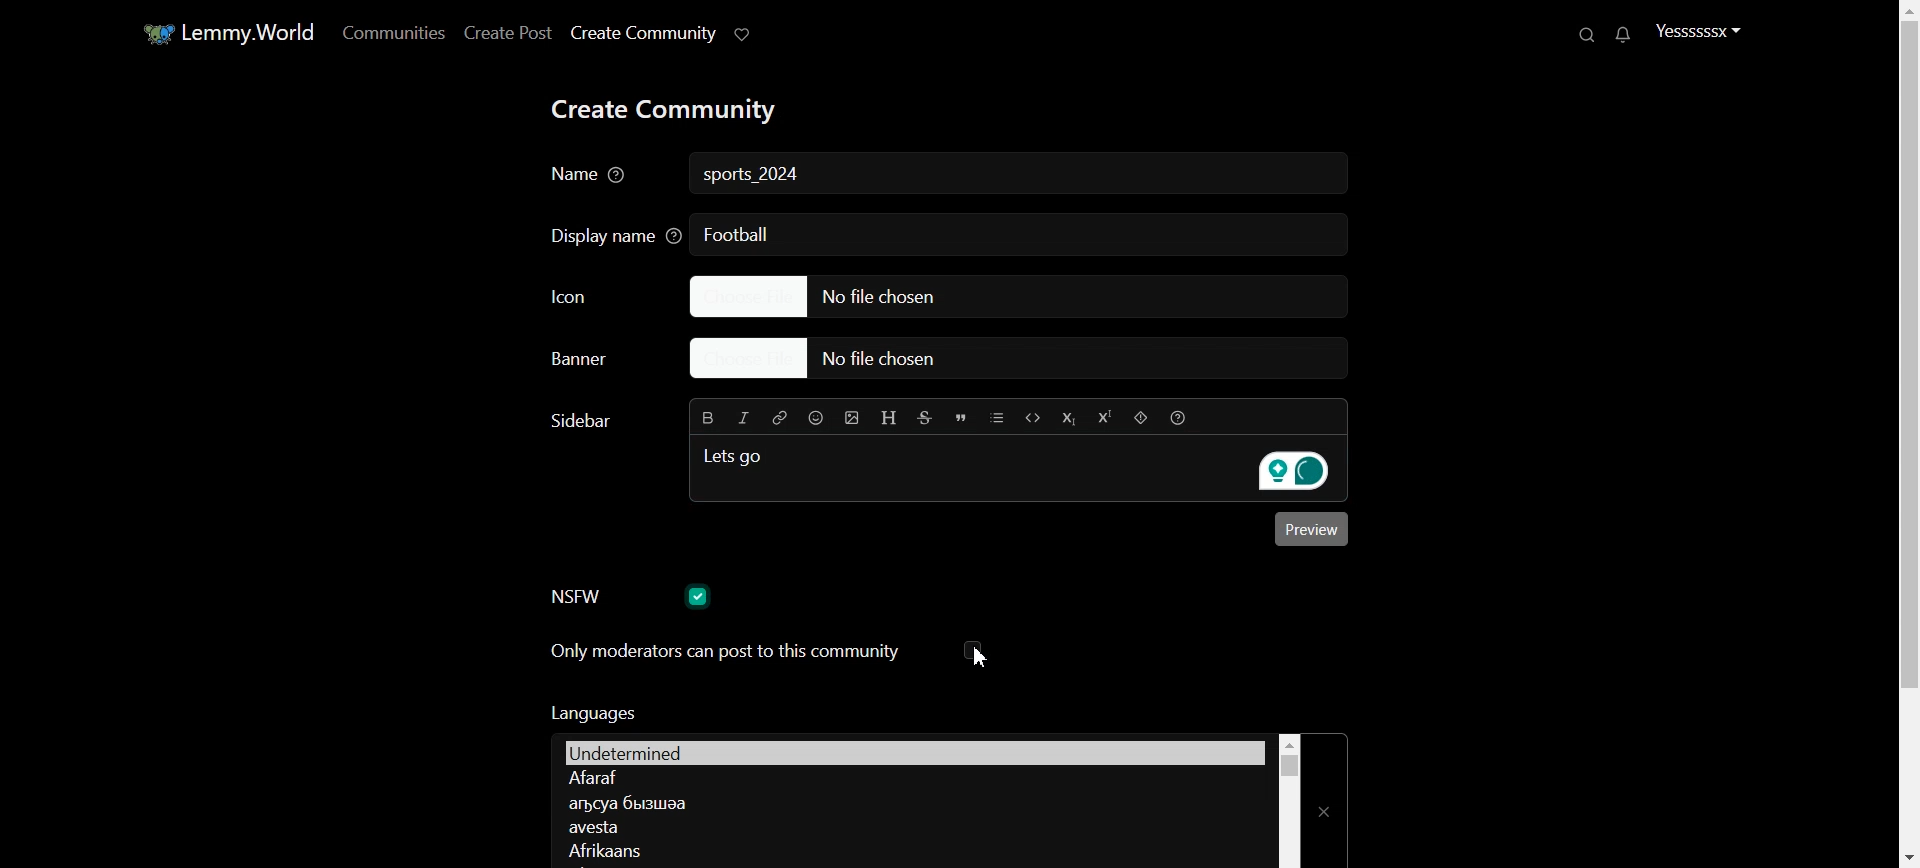 This screenshot has width=1920, height=868. What do you see at coordinates (1904, 434) in the screenshot?
I see `Vertical Scroll bar` at bounding box center [1904, 434].